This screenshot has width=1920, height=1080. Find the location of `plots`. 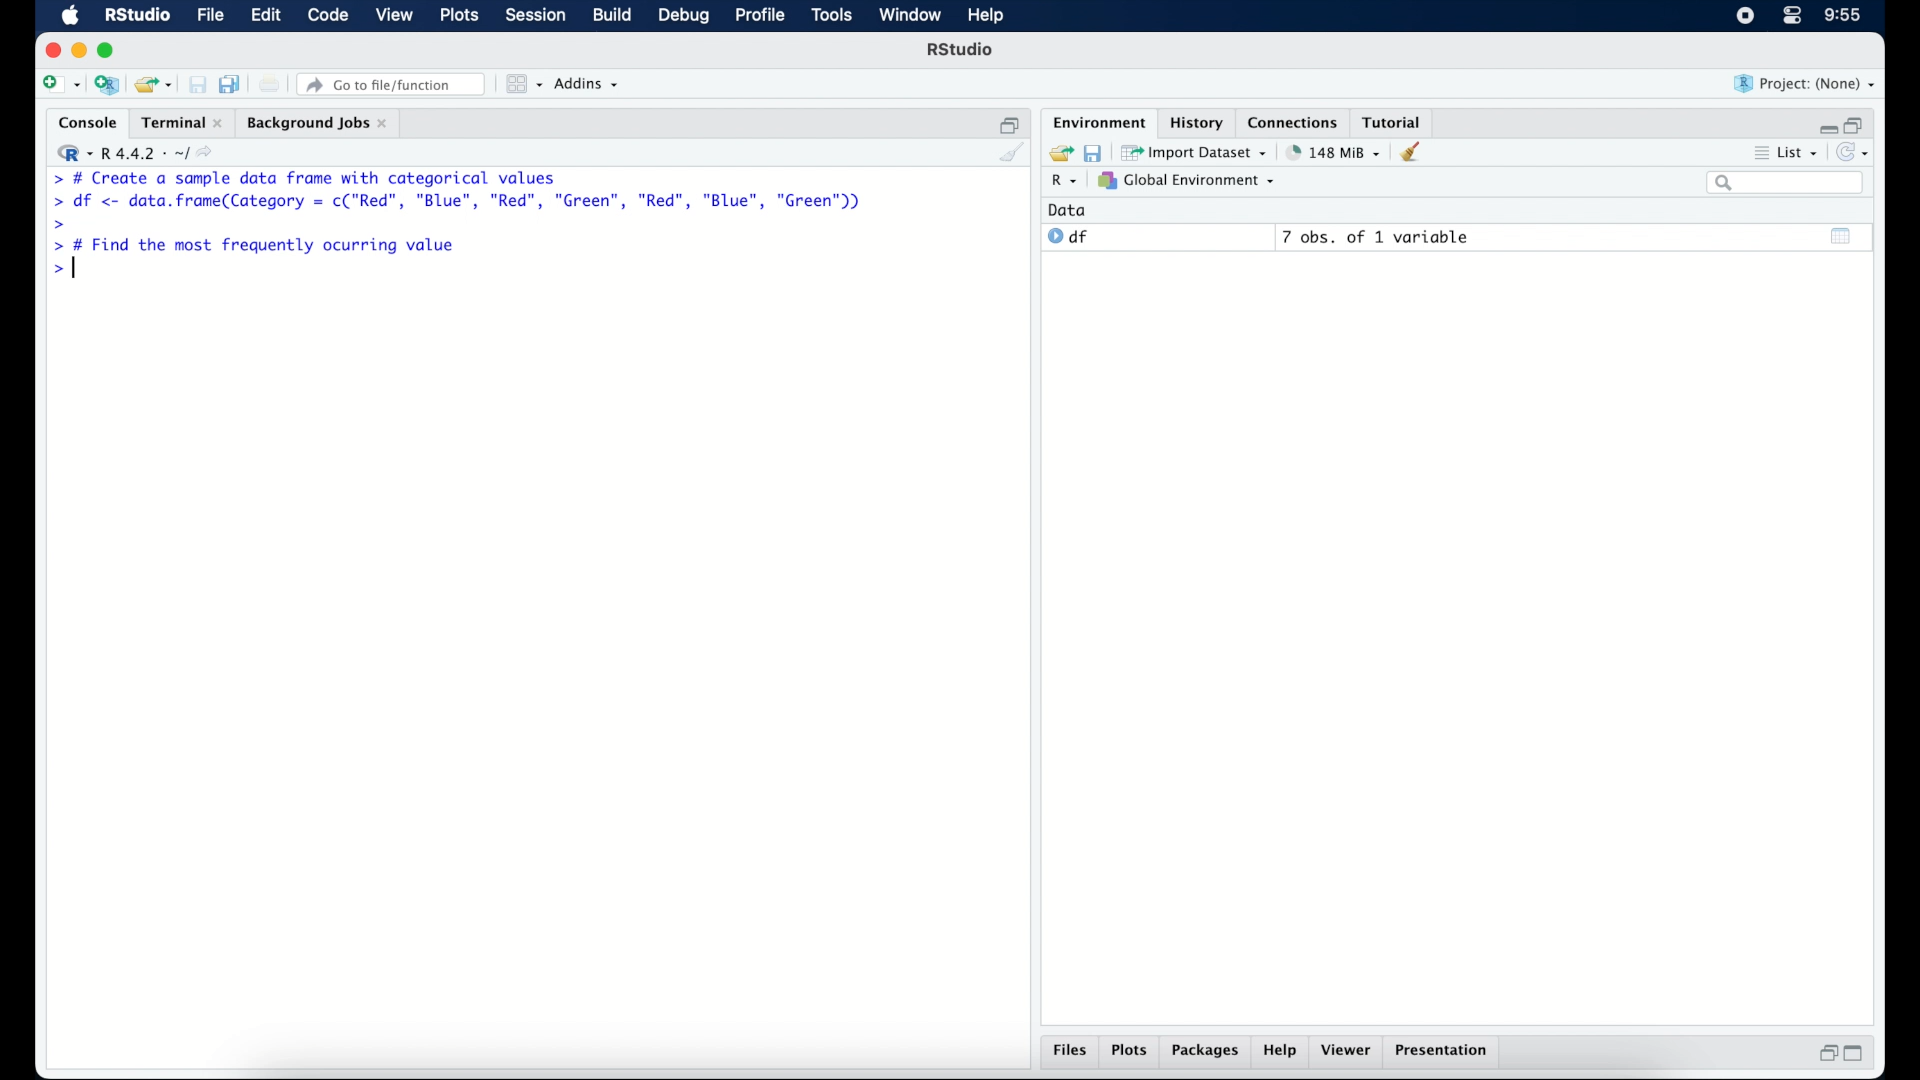

plots is located at coordinates (1130, 1052).